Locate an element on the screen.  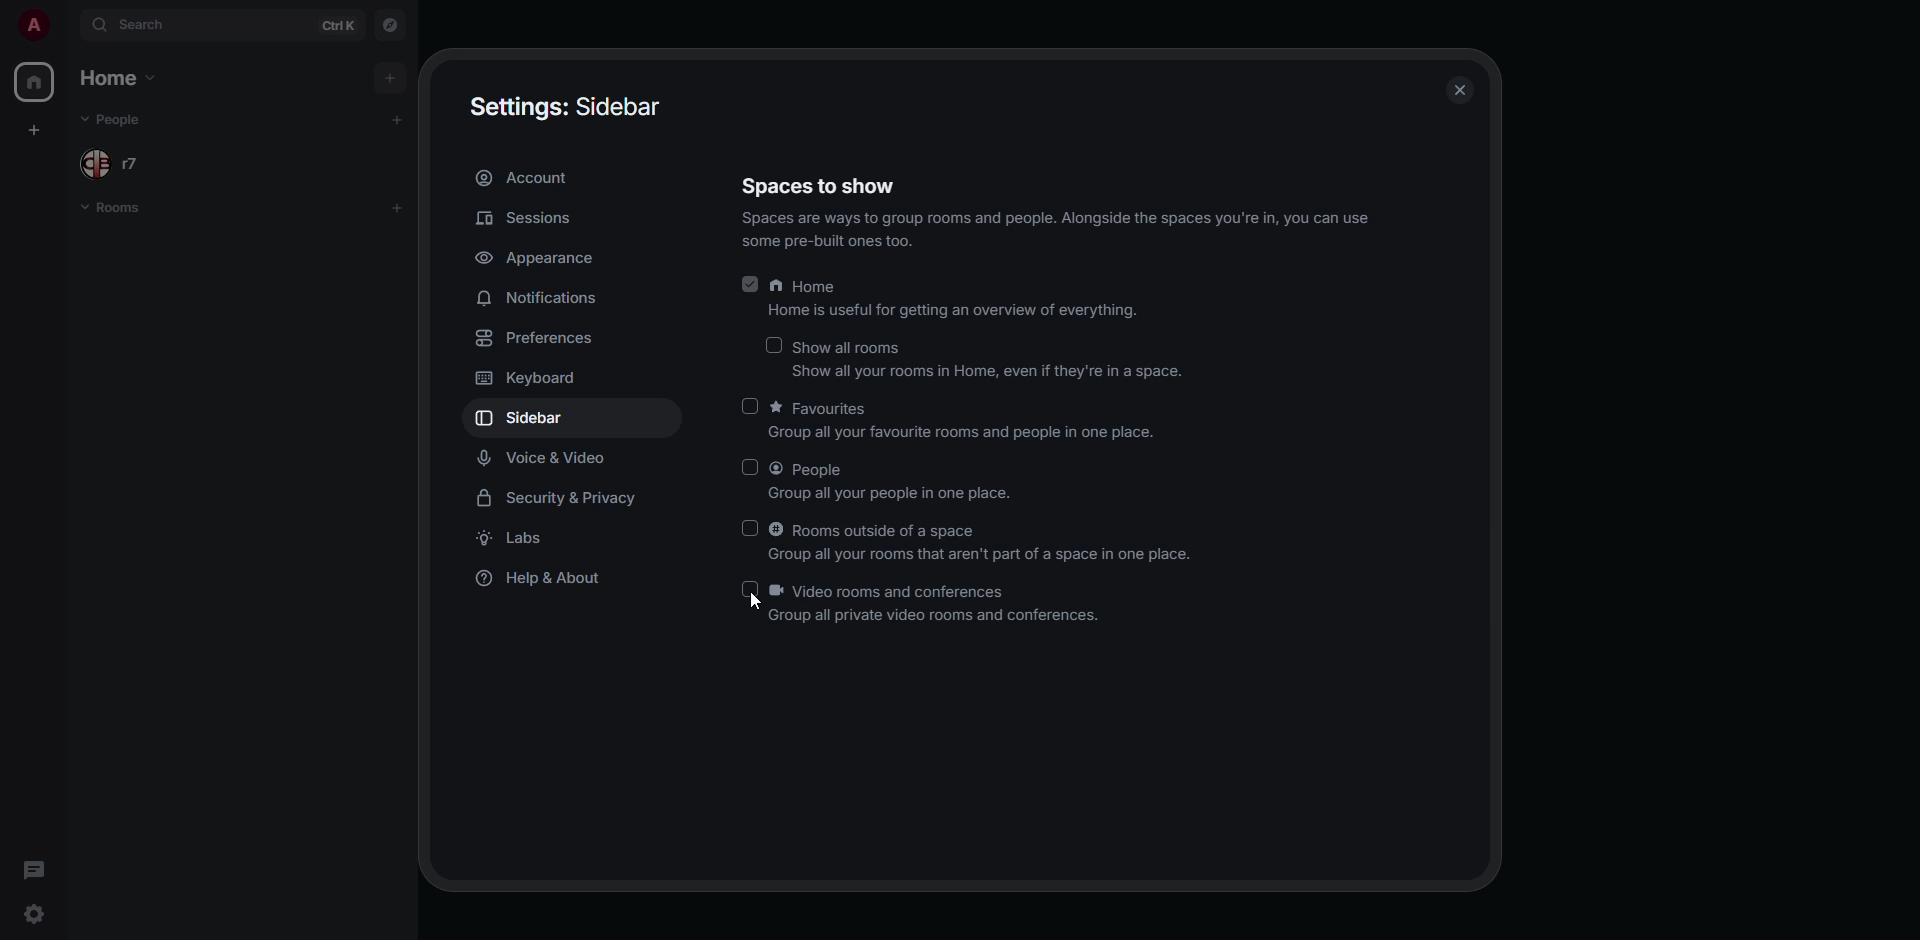
account is located at coordinates (523, 179).